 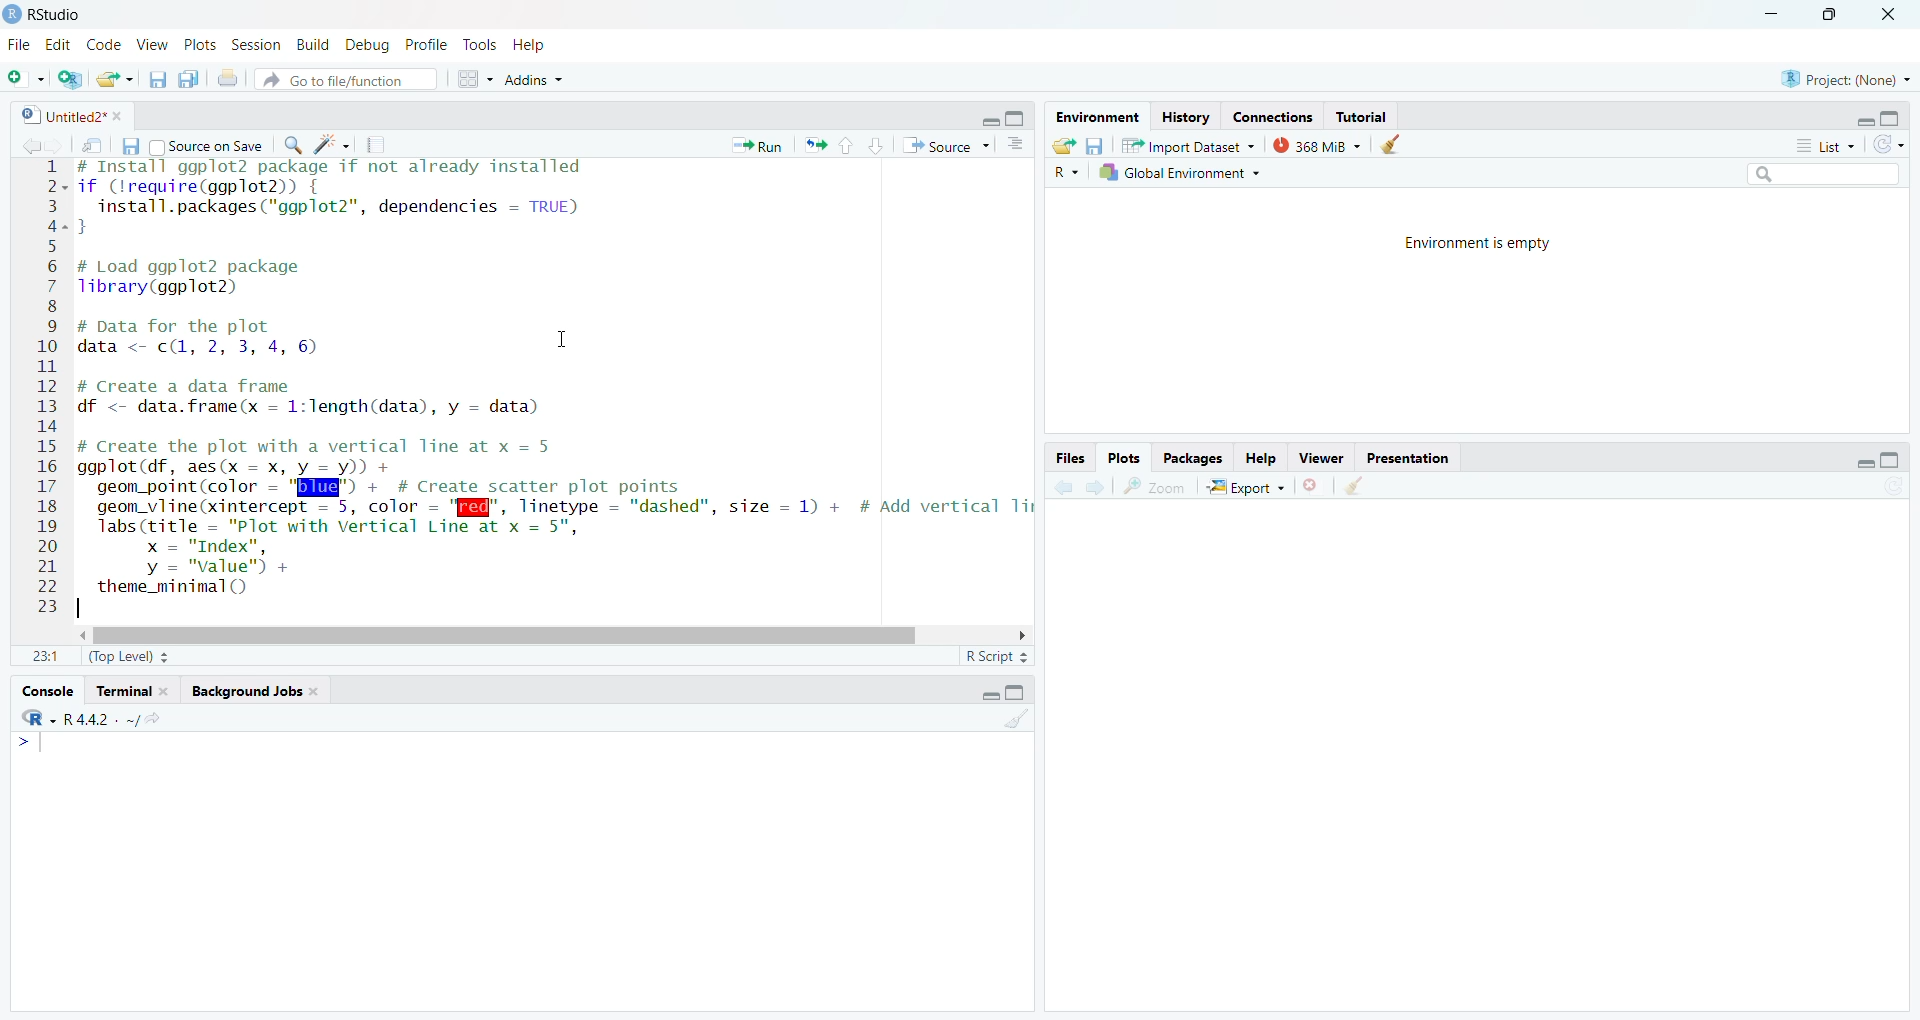 I want to click on Packages, so click(x=1184, y=456).